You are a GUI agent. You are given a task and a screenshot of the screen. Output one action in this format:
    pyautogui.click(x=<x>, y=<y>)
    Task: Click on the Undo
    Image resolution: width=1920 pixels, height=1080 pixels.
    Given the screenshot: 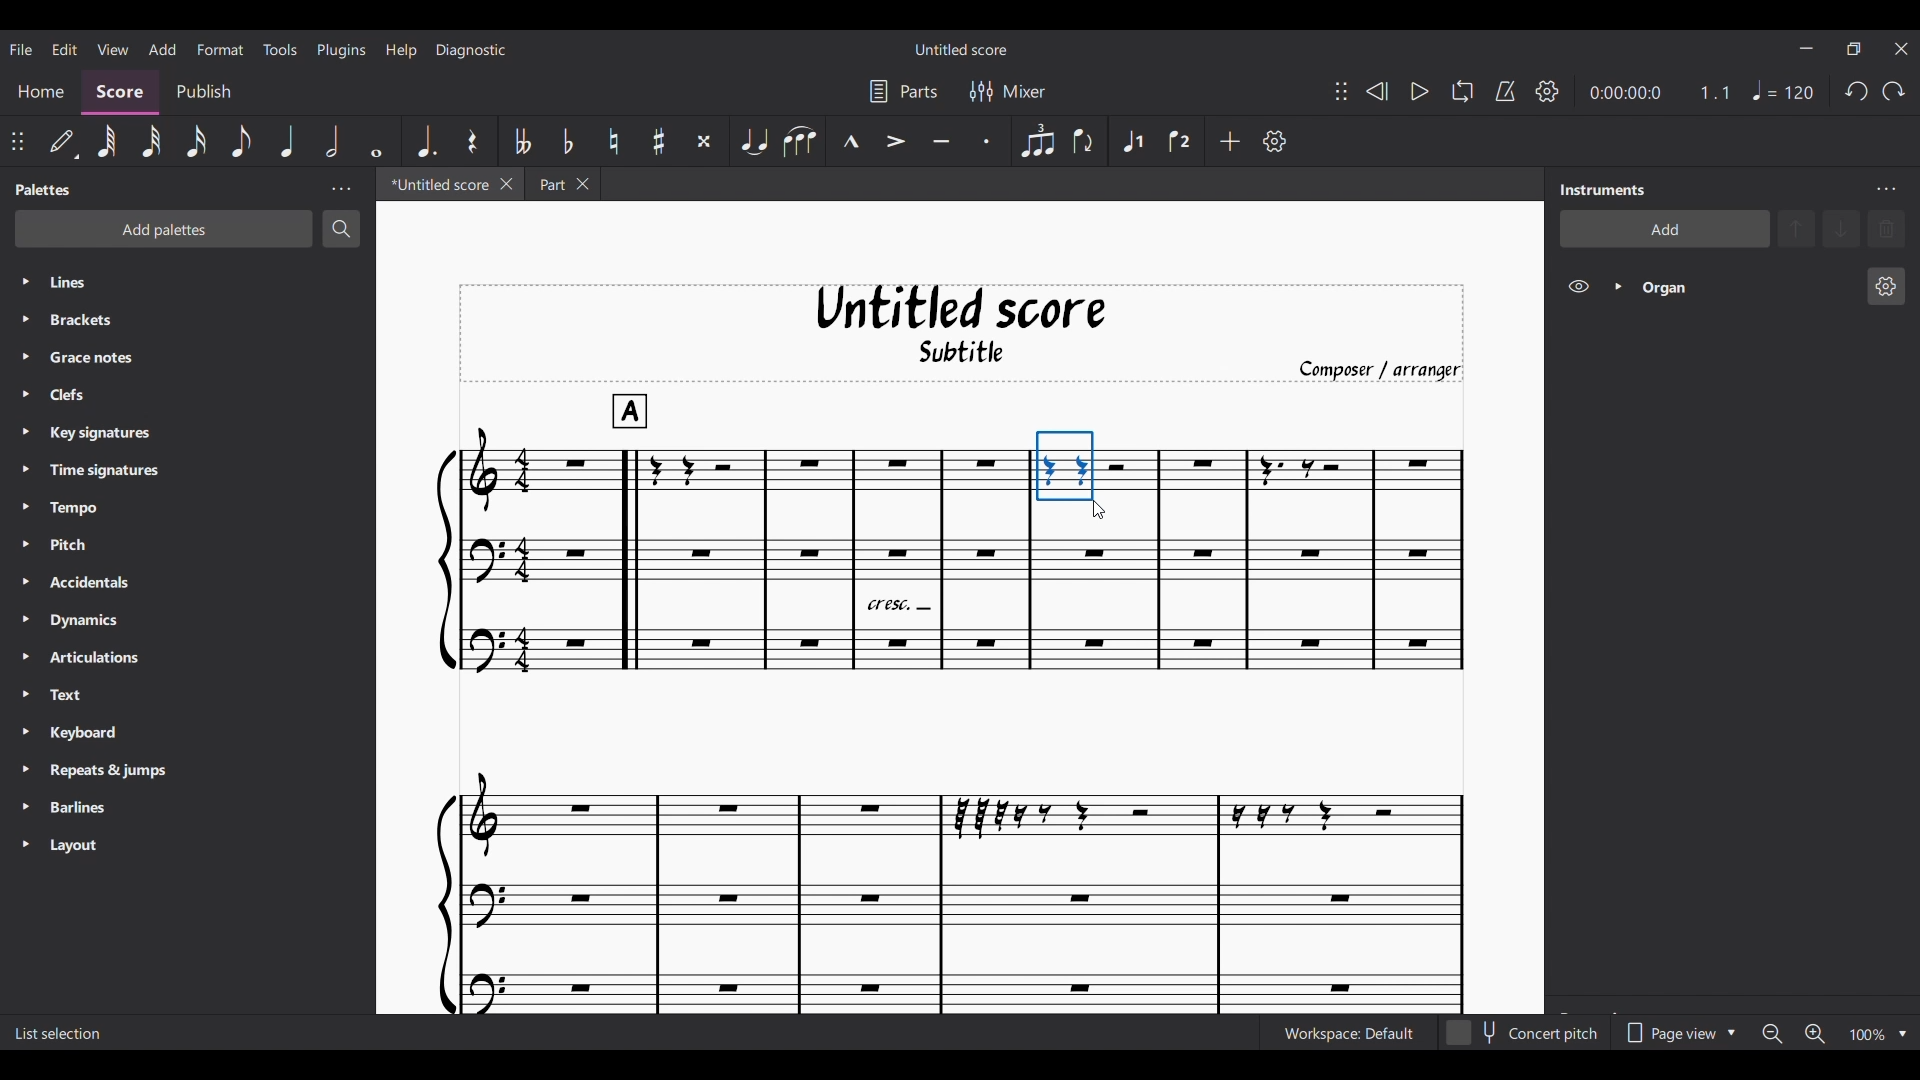 What is the action you would take?
    pyautogui.click(x=1857, y=91)
    